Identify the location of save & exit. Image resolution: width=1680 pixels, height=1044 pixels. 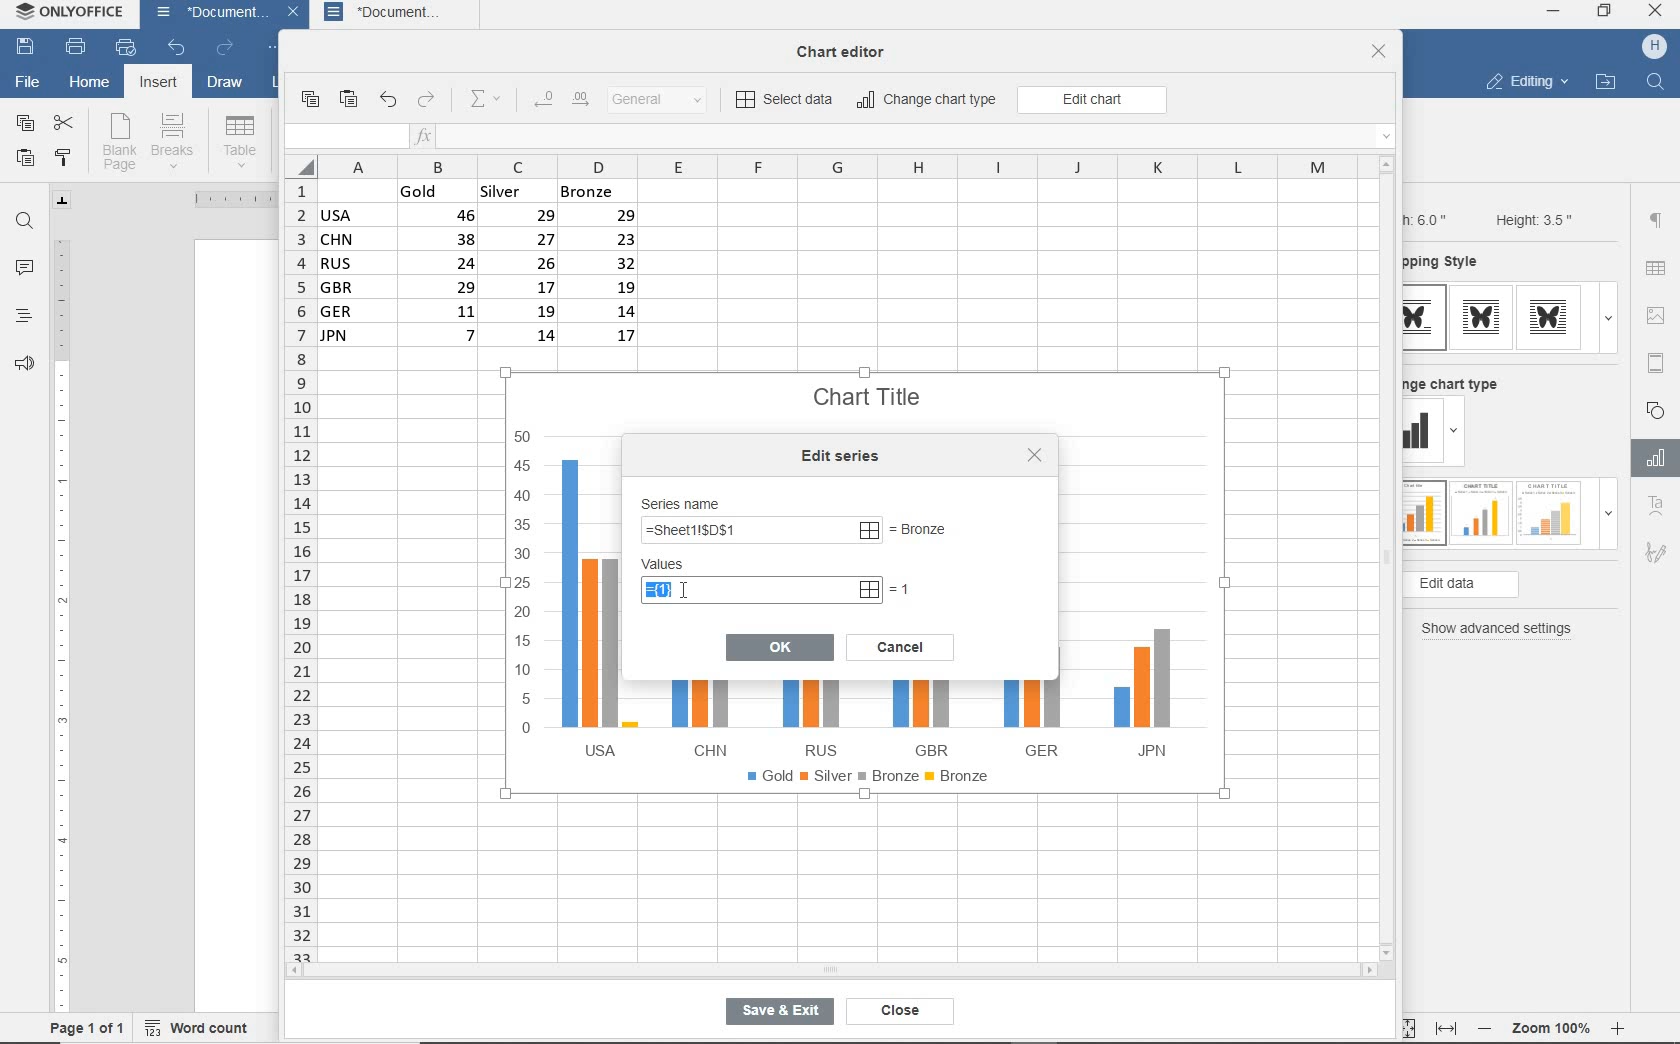
(776, 1015).